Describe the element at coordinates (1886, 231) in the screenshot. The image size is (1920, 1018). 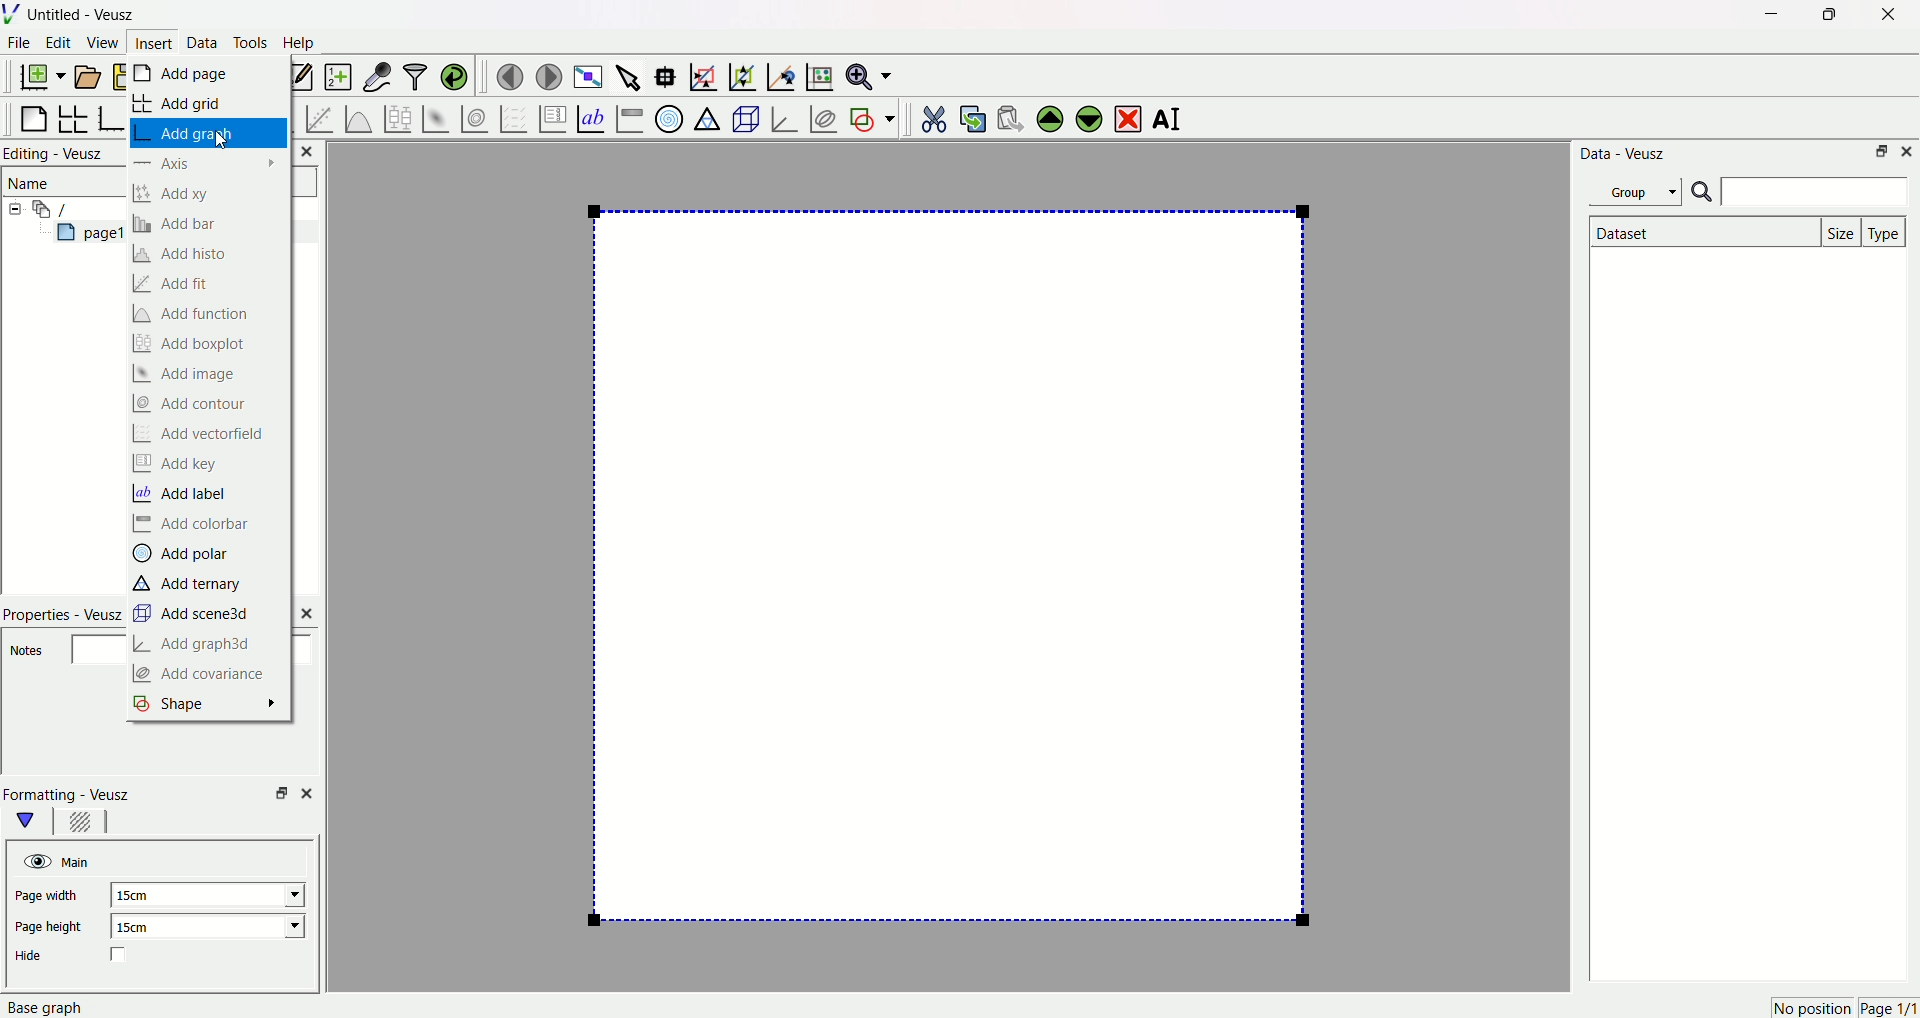
I see `Type` at that location.